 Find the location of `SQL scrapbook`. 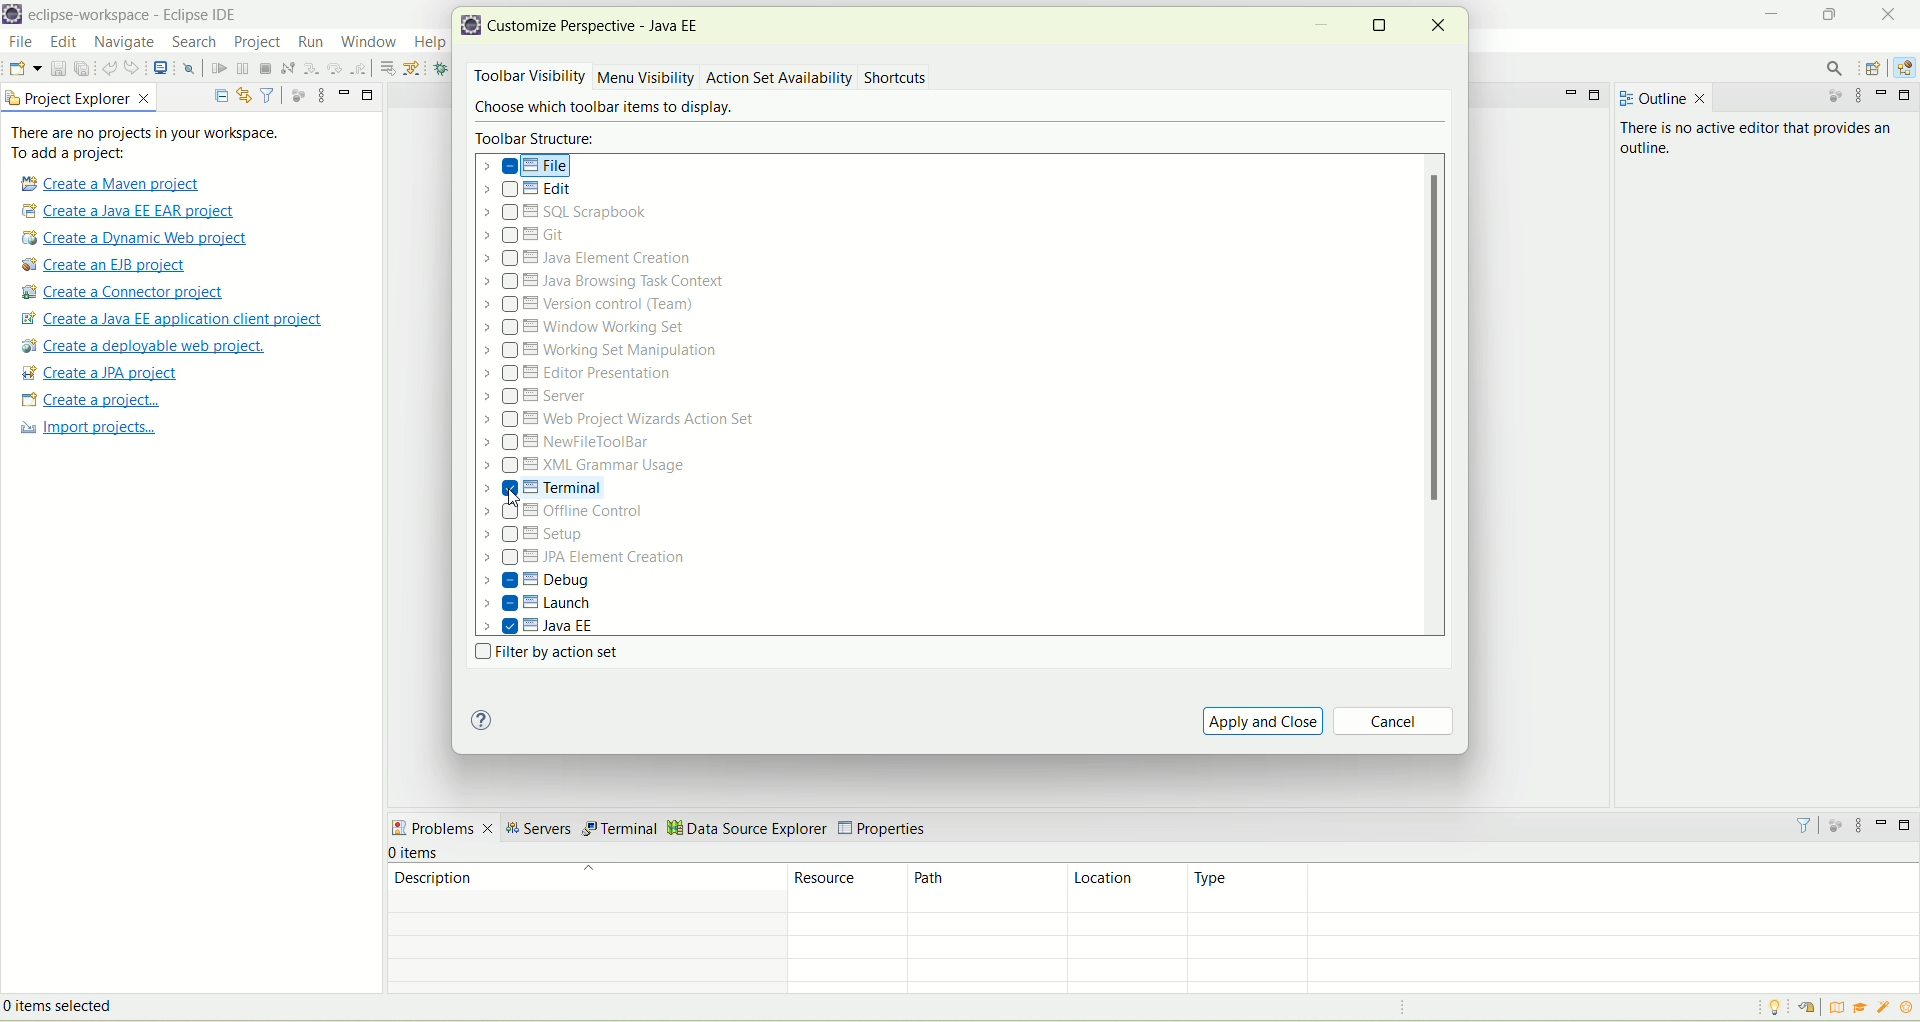

SQL scrapbook is located at coordinates (574, 213).